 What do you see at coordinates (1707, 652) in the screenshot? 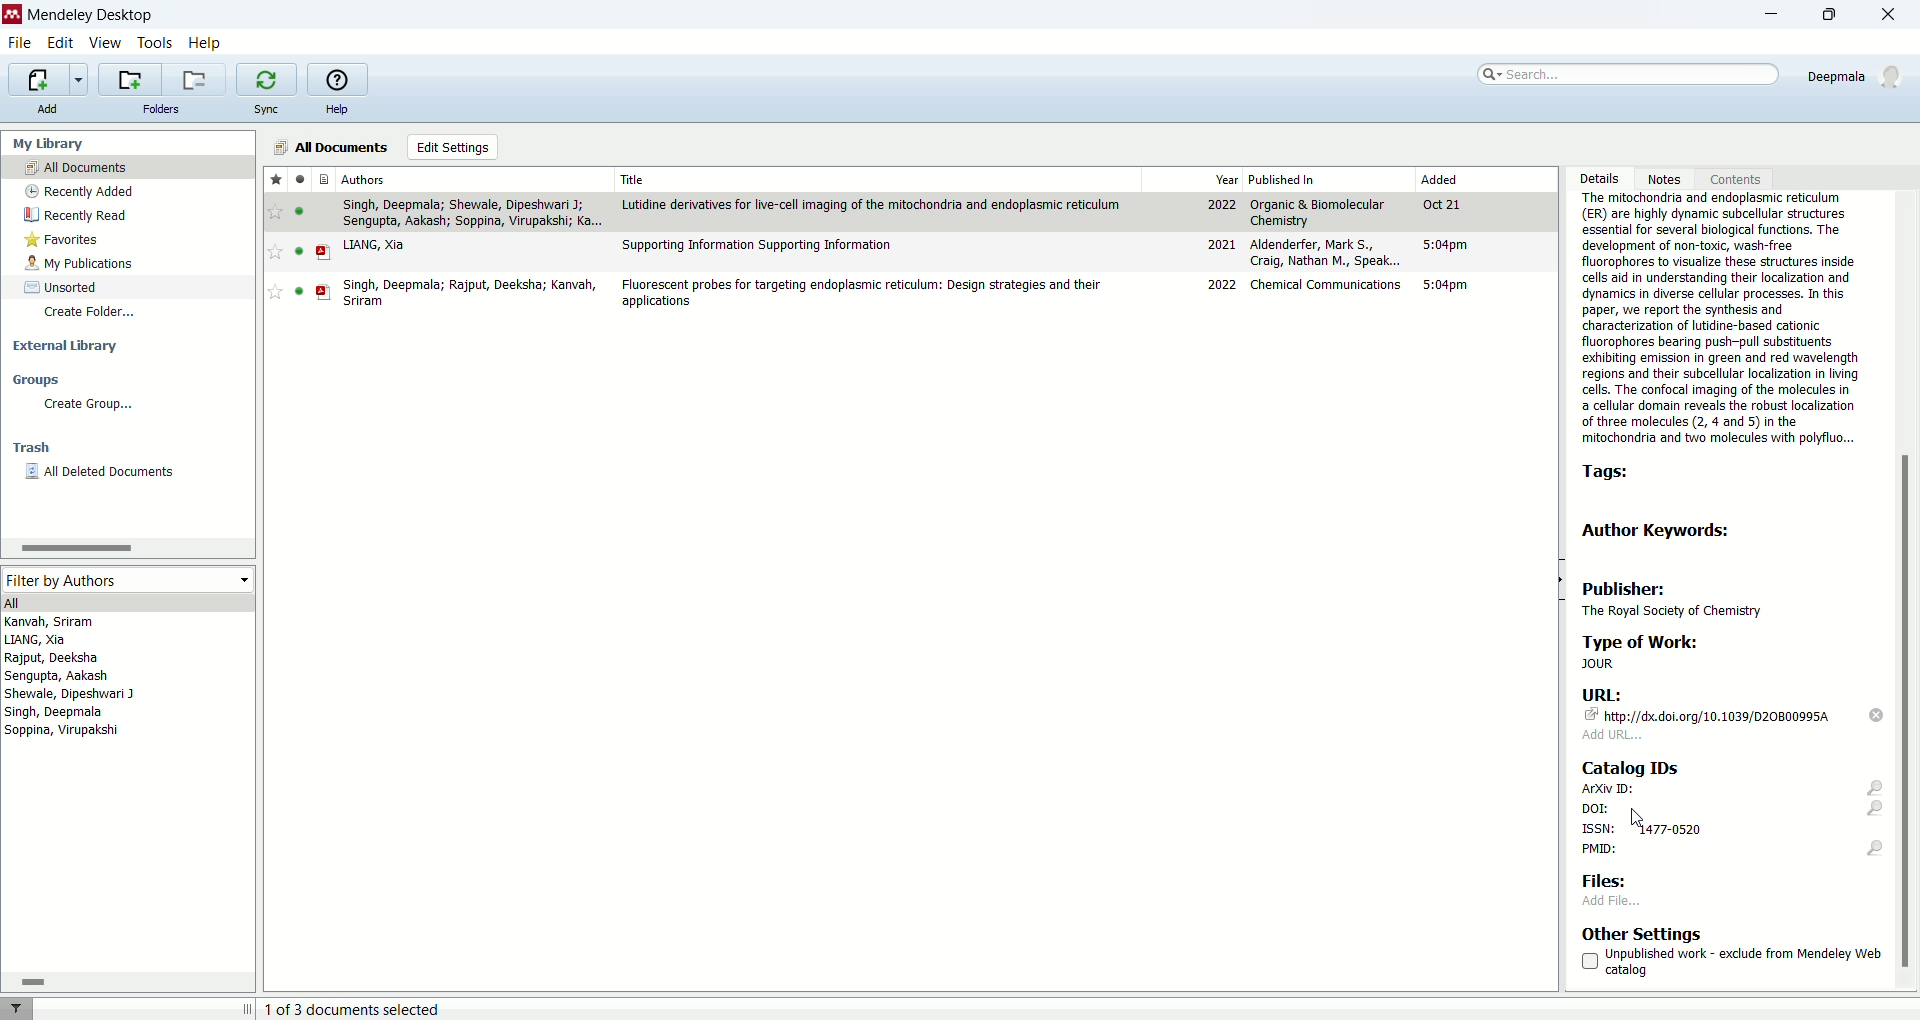
I see `type of work: JOUR` at bounding box center [1707, 652].